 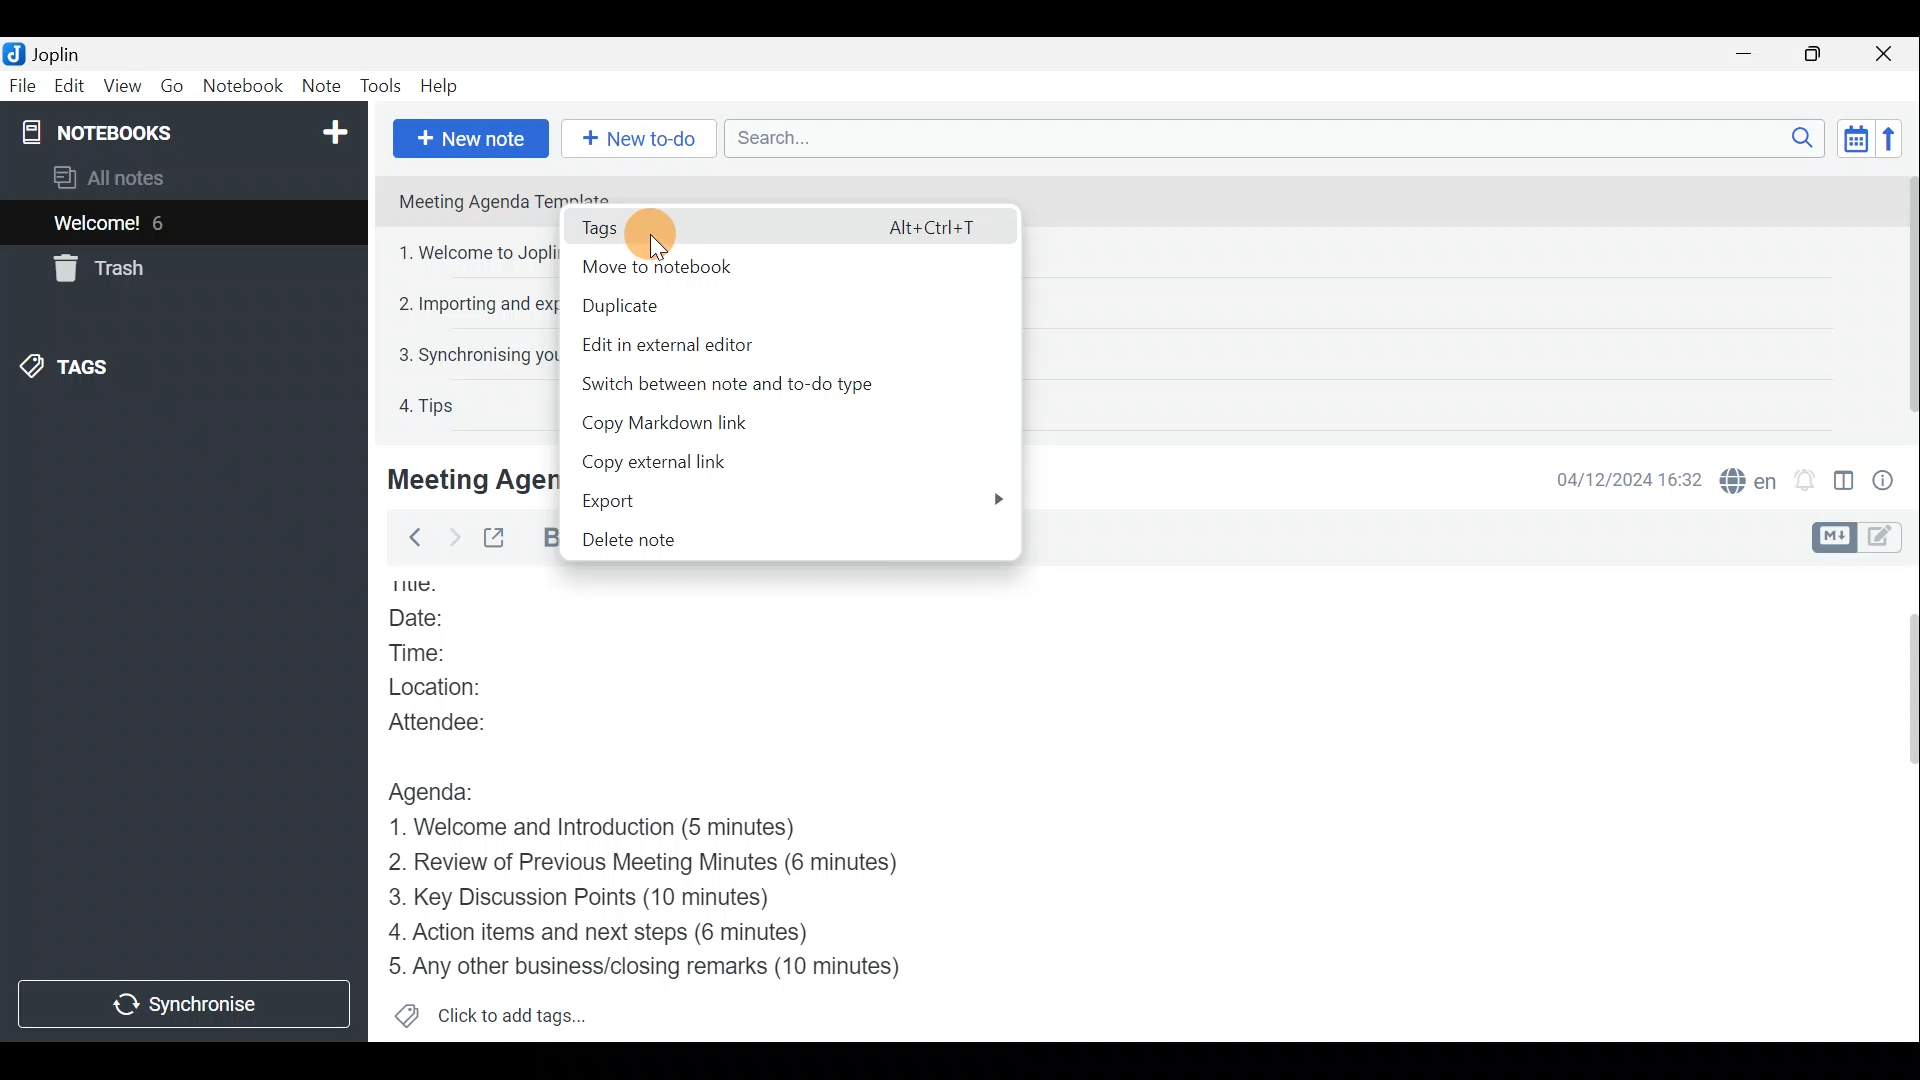 What do you see at coordinates (653, 539) in the screenshot?
I see `Delete note` at bounding box center [653, 539].